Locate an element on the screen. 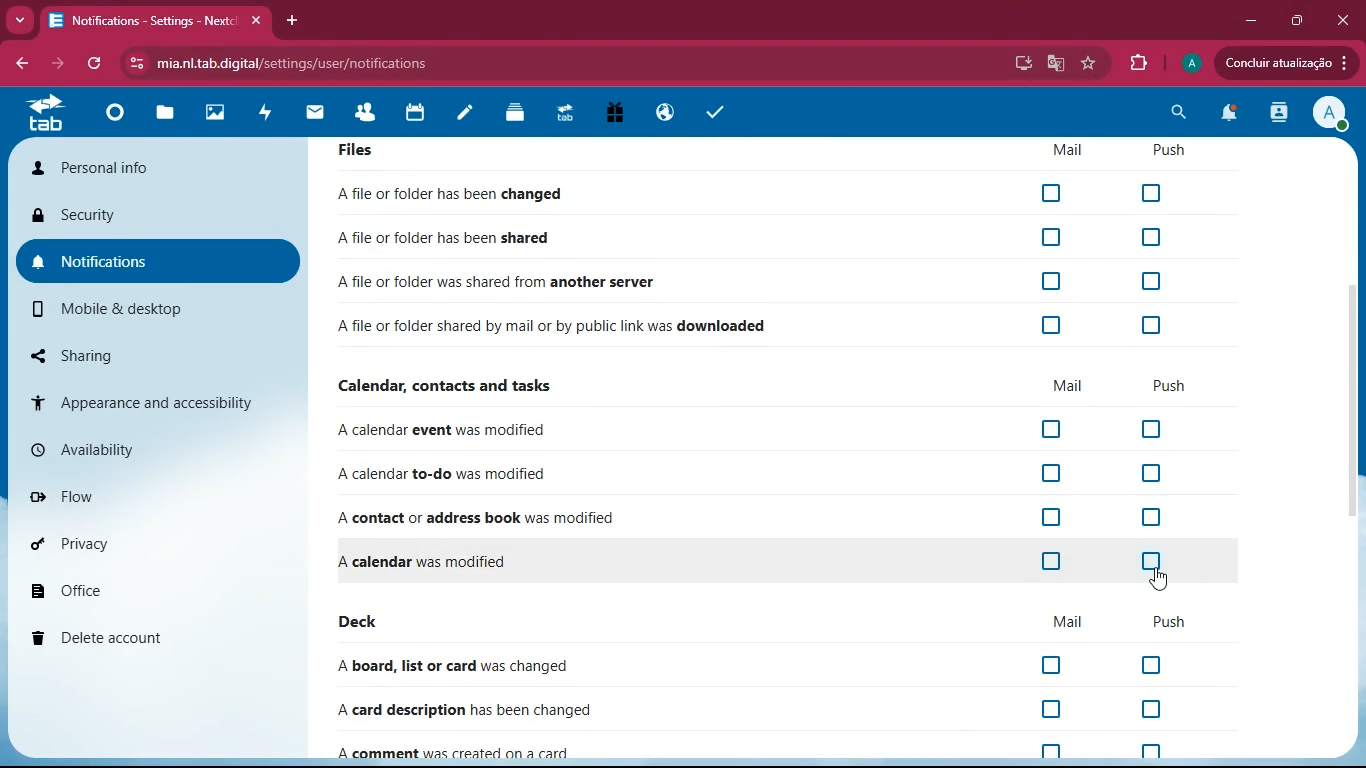  maximize is located at coordinates (1296, 20).